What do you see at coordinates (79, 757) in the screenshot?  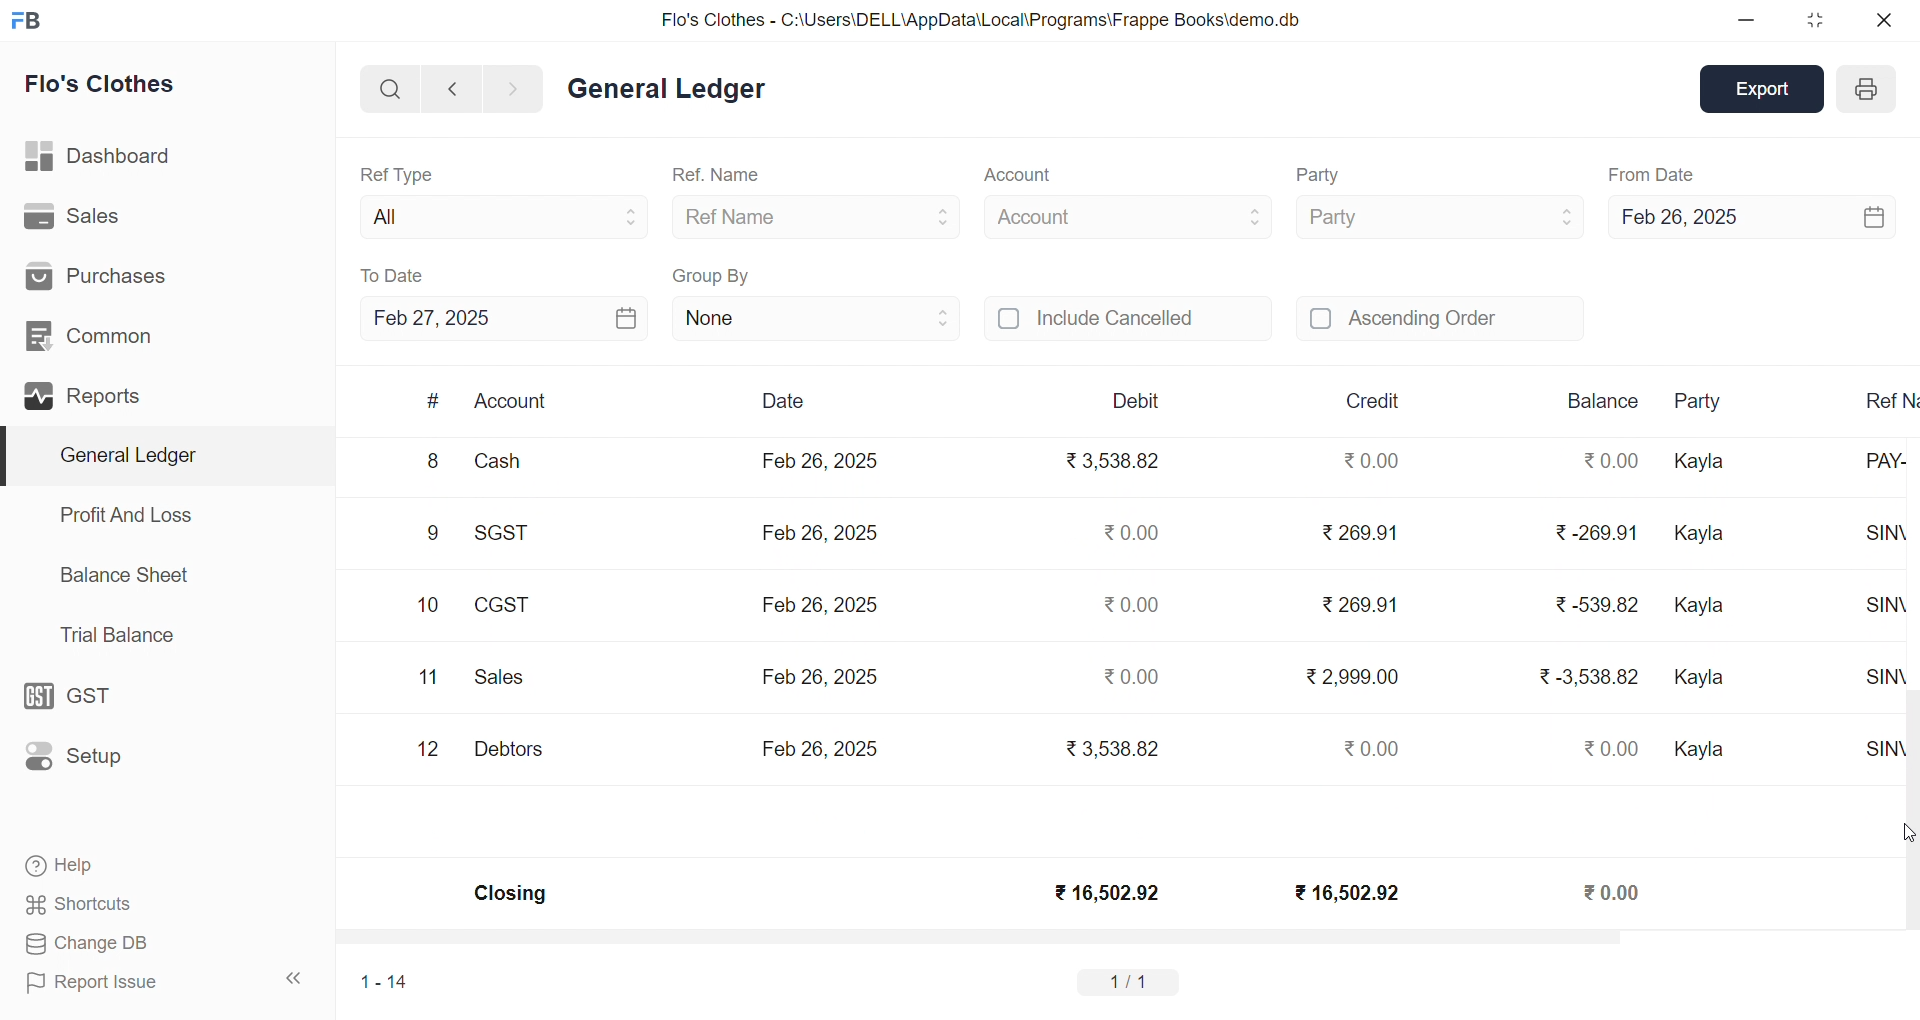 I see `Setup` at bounding box center [79, 757].